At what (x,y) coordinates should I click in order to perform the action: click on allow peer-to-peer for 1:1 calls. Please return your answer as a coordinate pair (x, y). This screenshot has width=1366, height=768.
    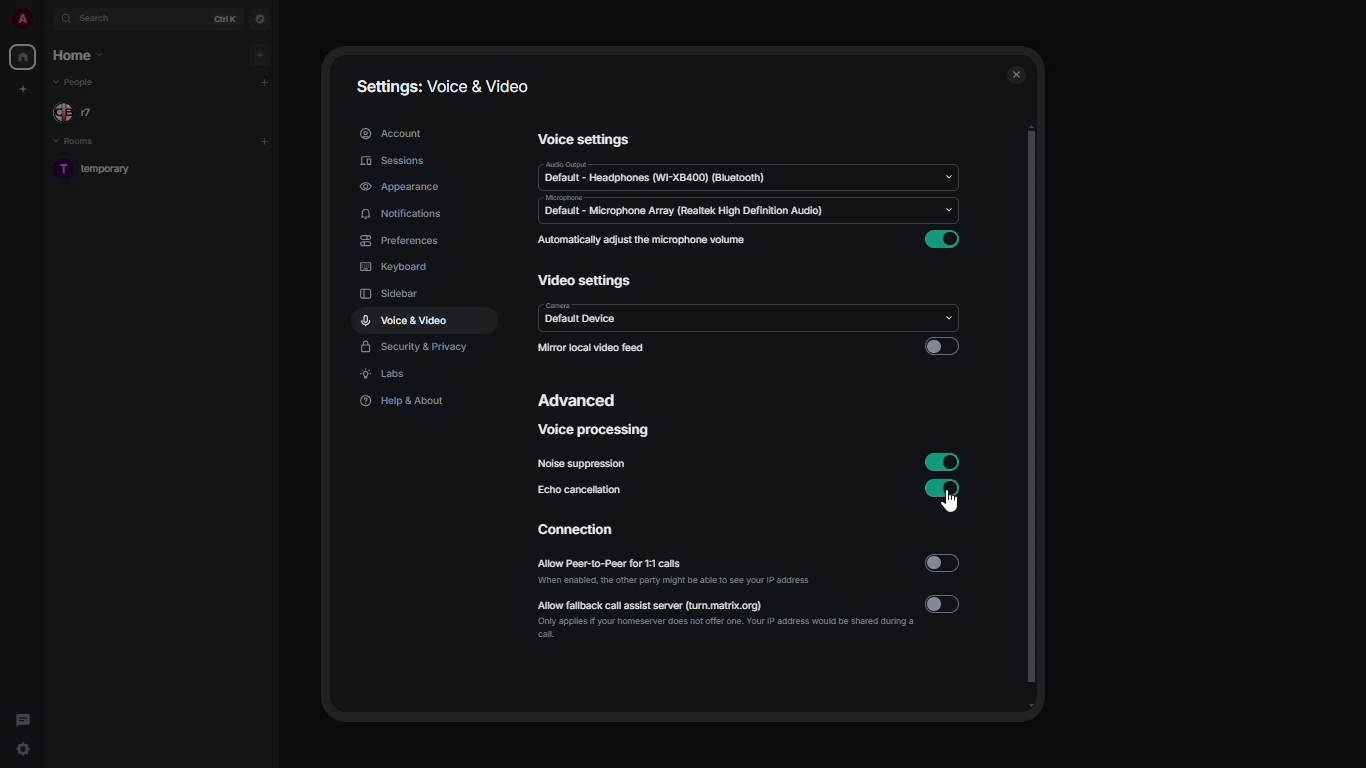
    Looking at the image, I should click on (672, 572).